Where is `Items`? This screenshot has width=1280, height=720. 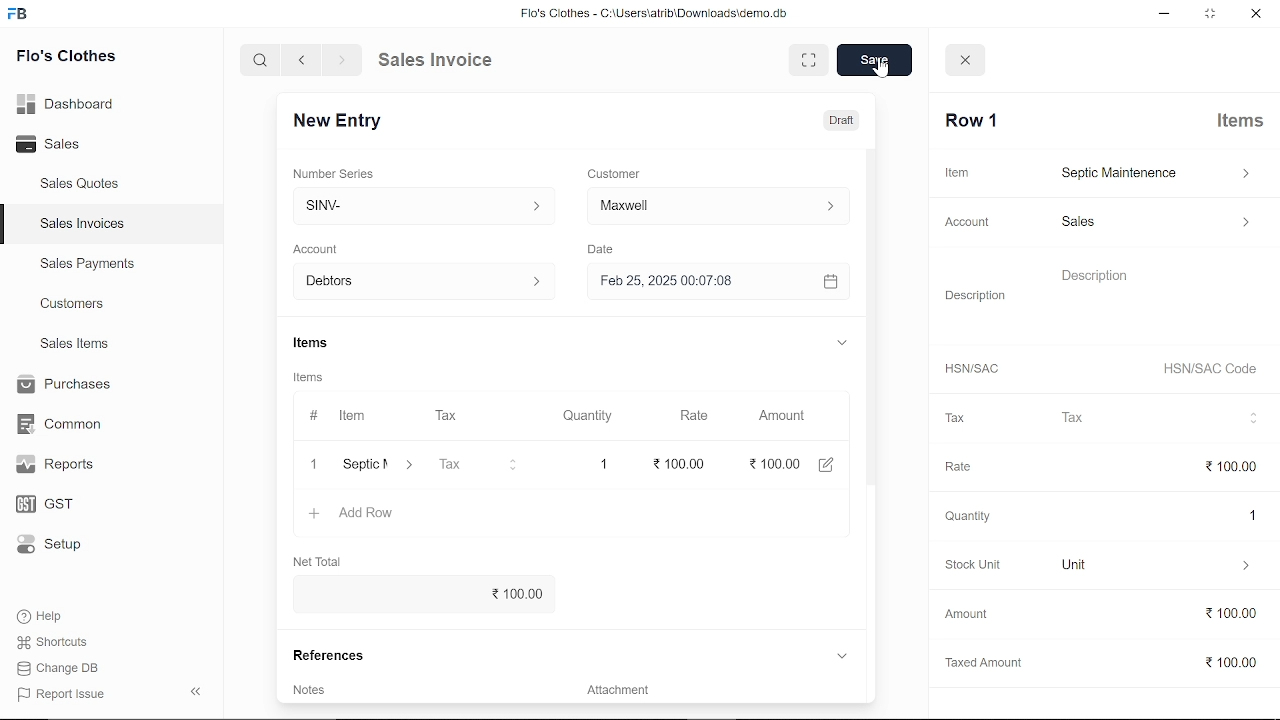 Items is located at coordinates (315, 343).